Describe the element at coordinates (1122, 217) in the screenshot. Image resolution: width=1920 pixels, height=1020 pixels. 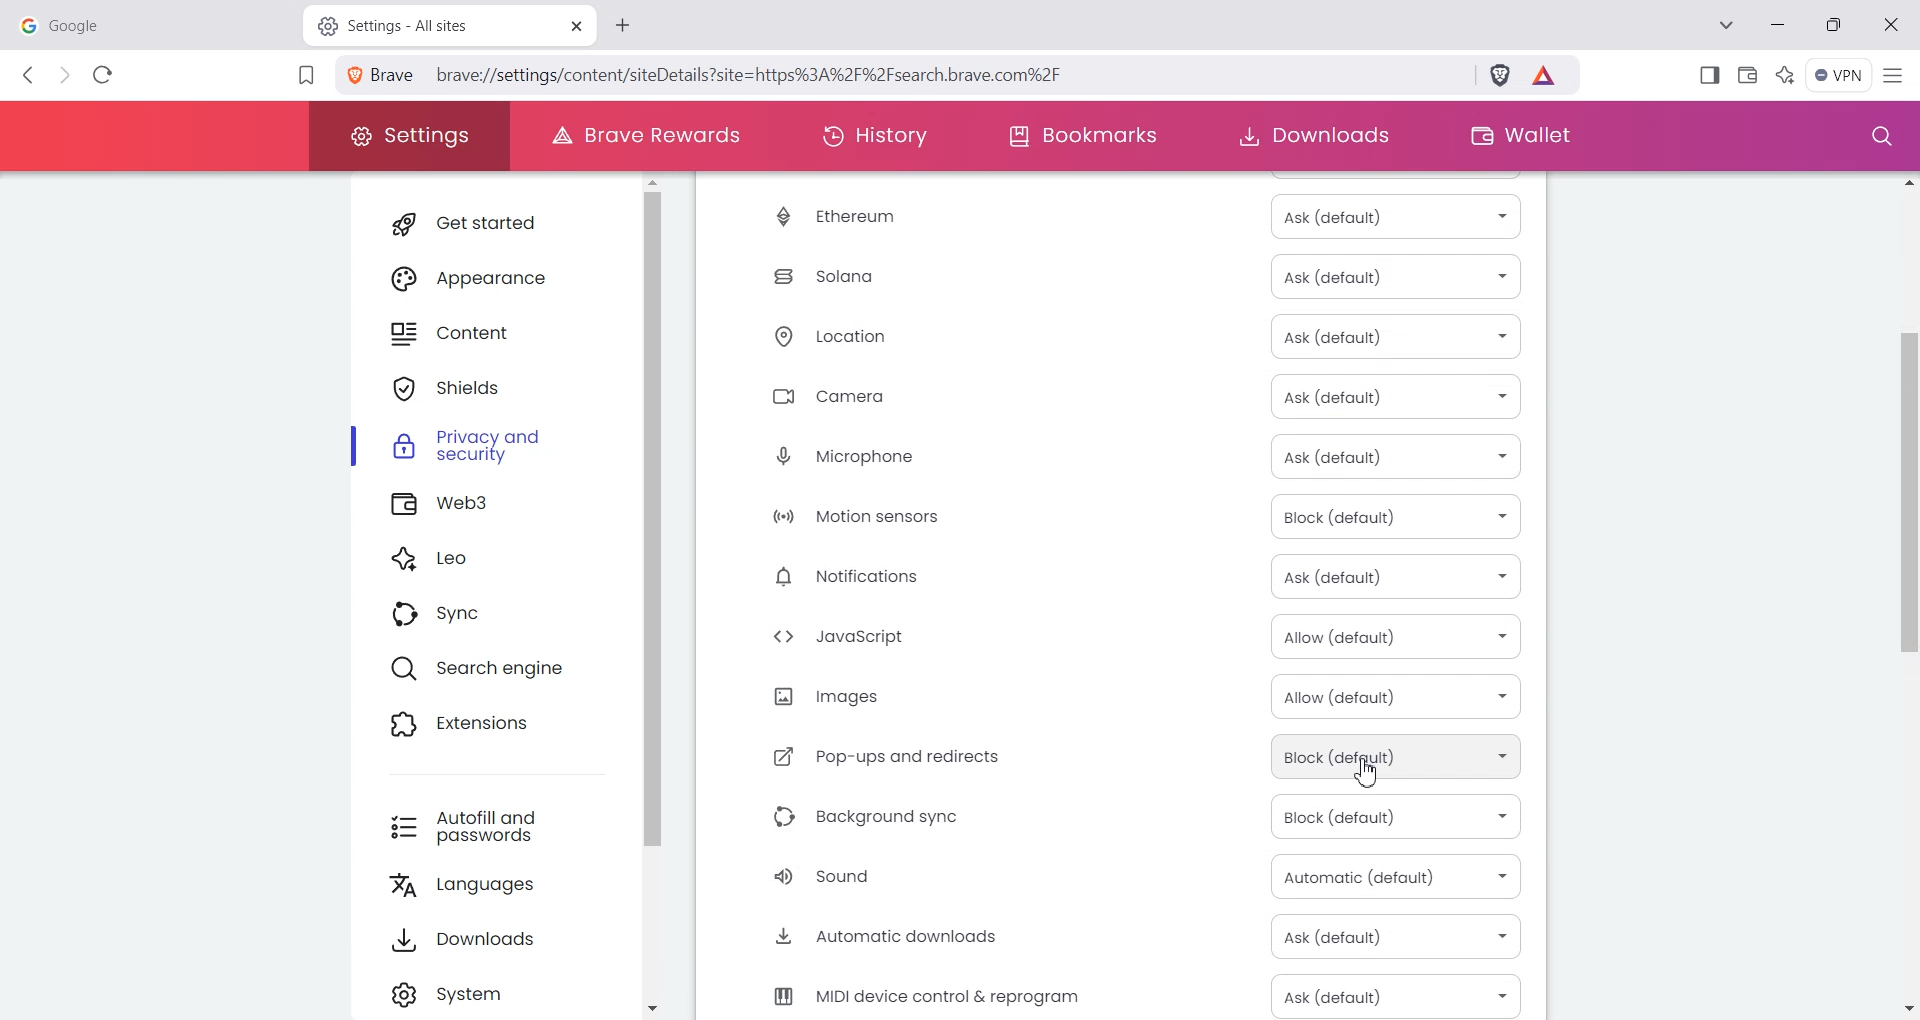
I see `Ethereum Ask (Default)` at that location.